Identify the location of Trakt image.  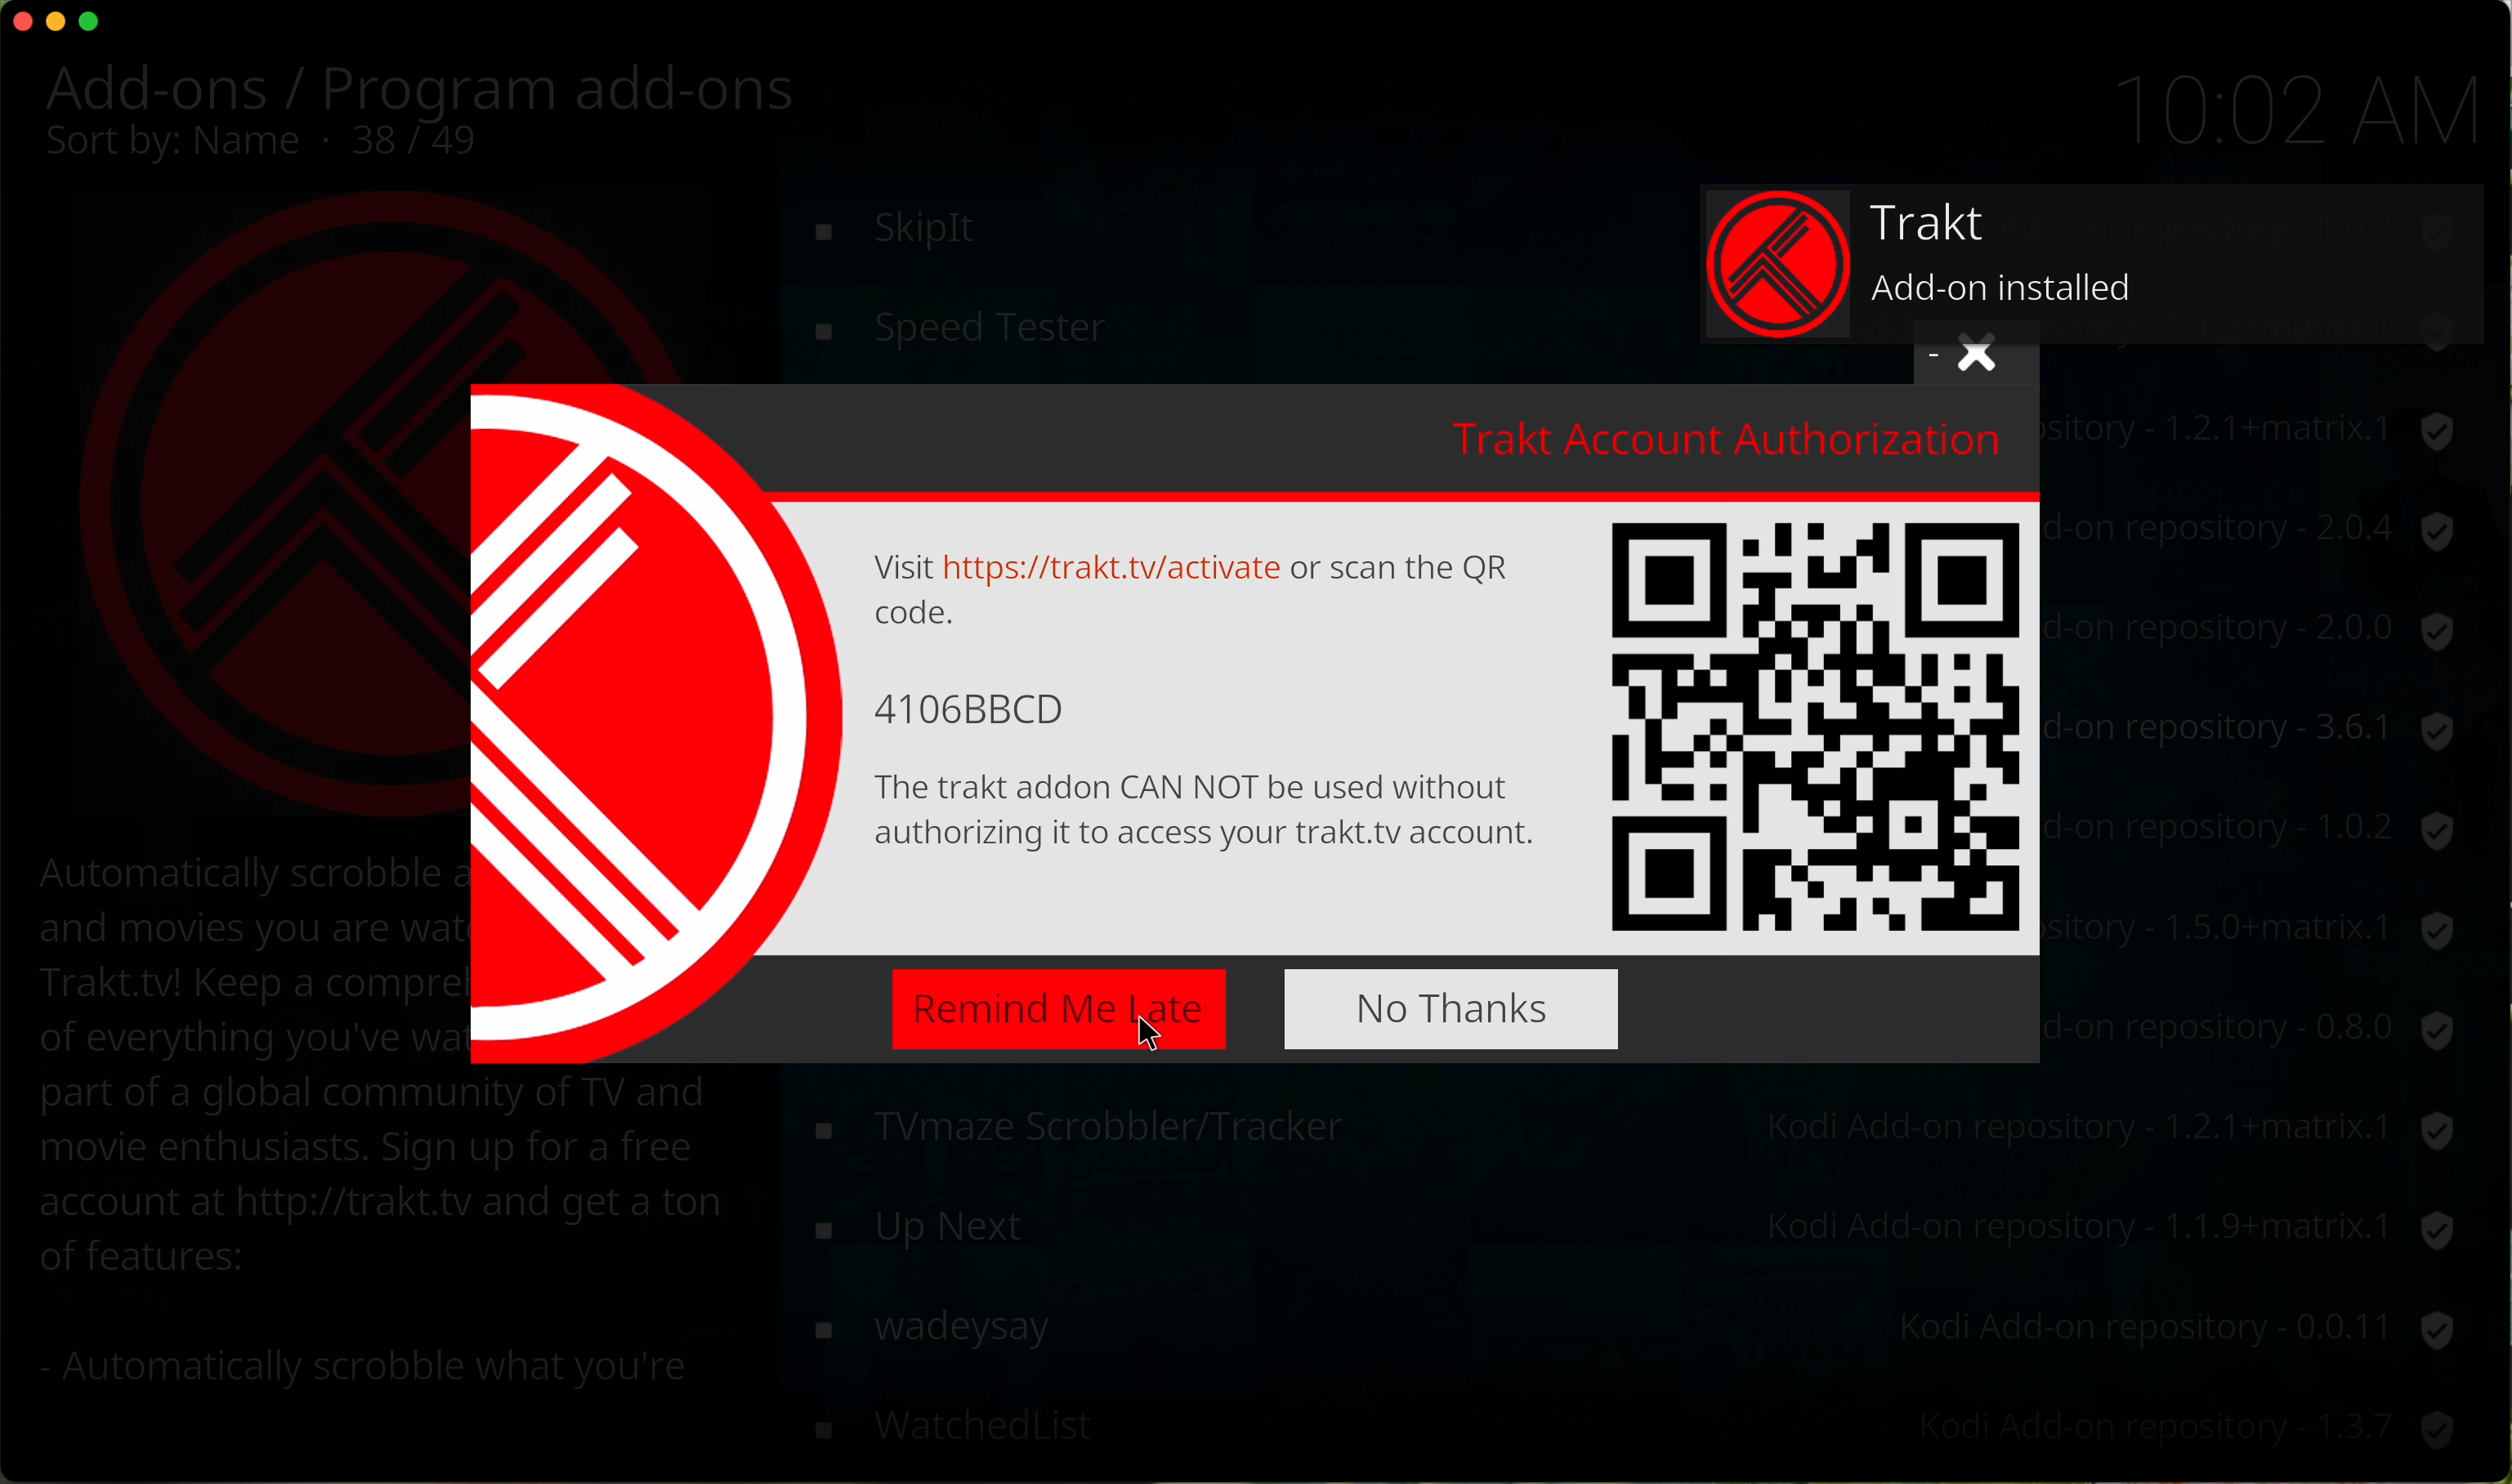
(275, 508).